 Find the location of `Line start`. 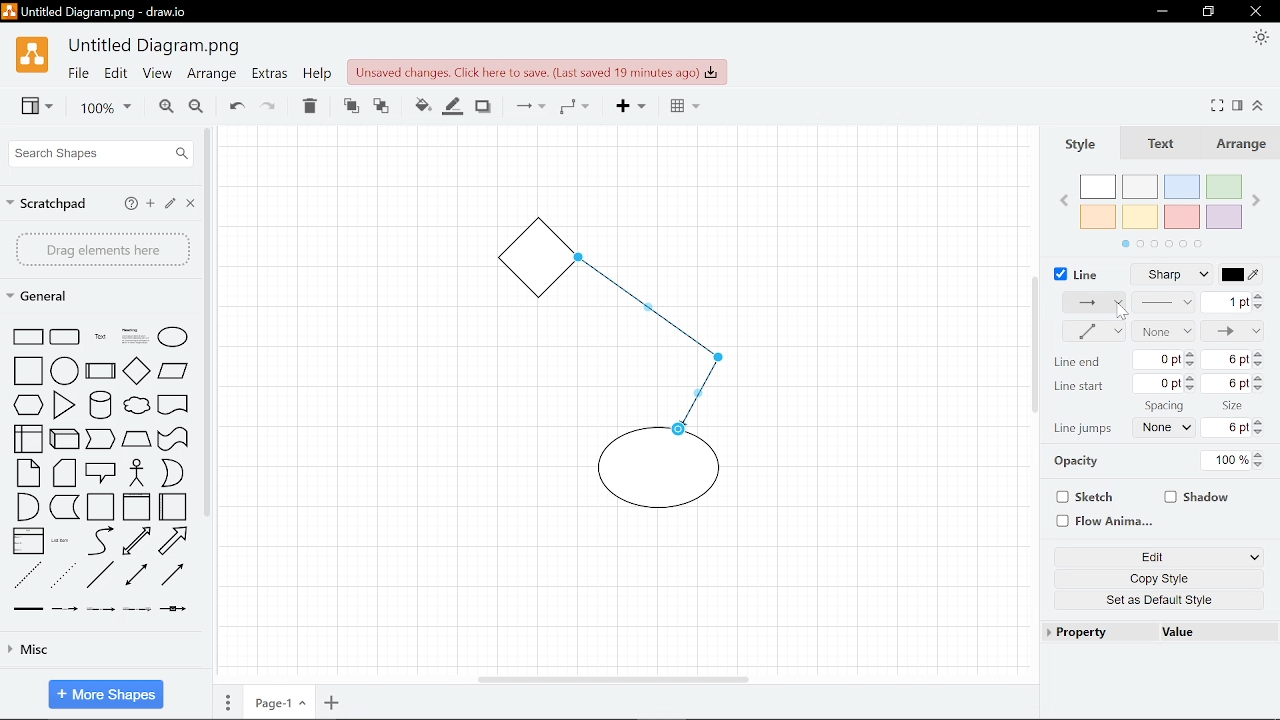

Line start is located at coordinates (1080, 387).